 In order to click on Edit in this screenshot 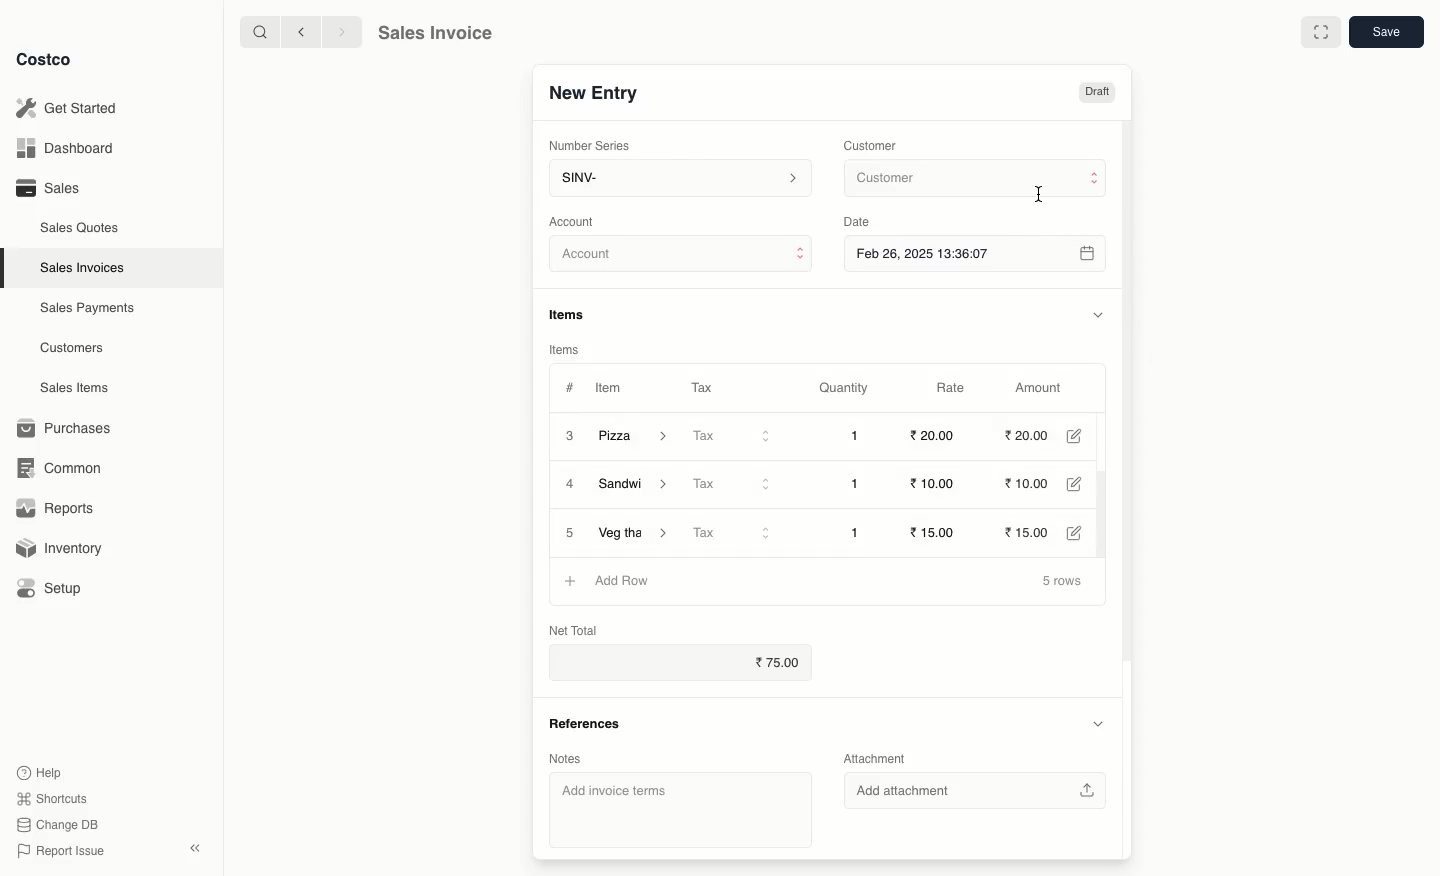, I will do `click(1083, 532)`.